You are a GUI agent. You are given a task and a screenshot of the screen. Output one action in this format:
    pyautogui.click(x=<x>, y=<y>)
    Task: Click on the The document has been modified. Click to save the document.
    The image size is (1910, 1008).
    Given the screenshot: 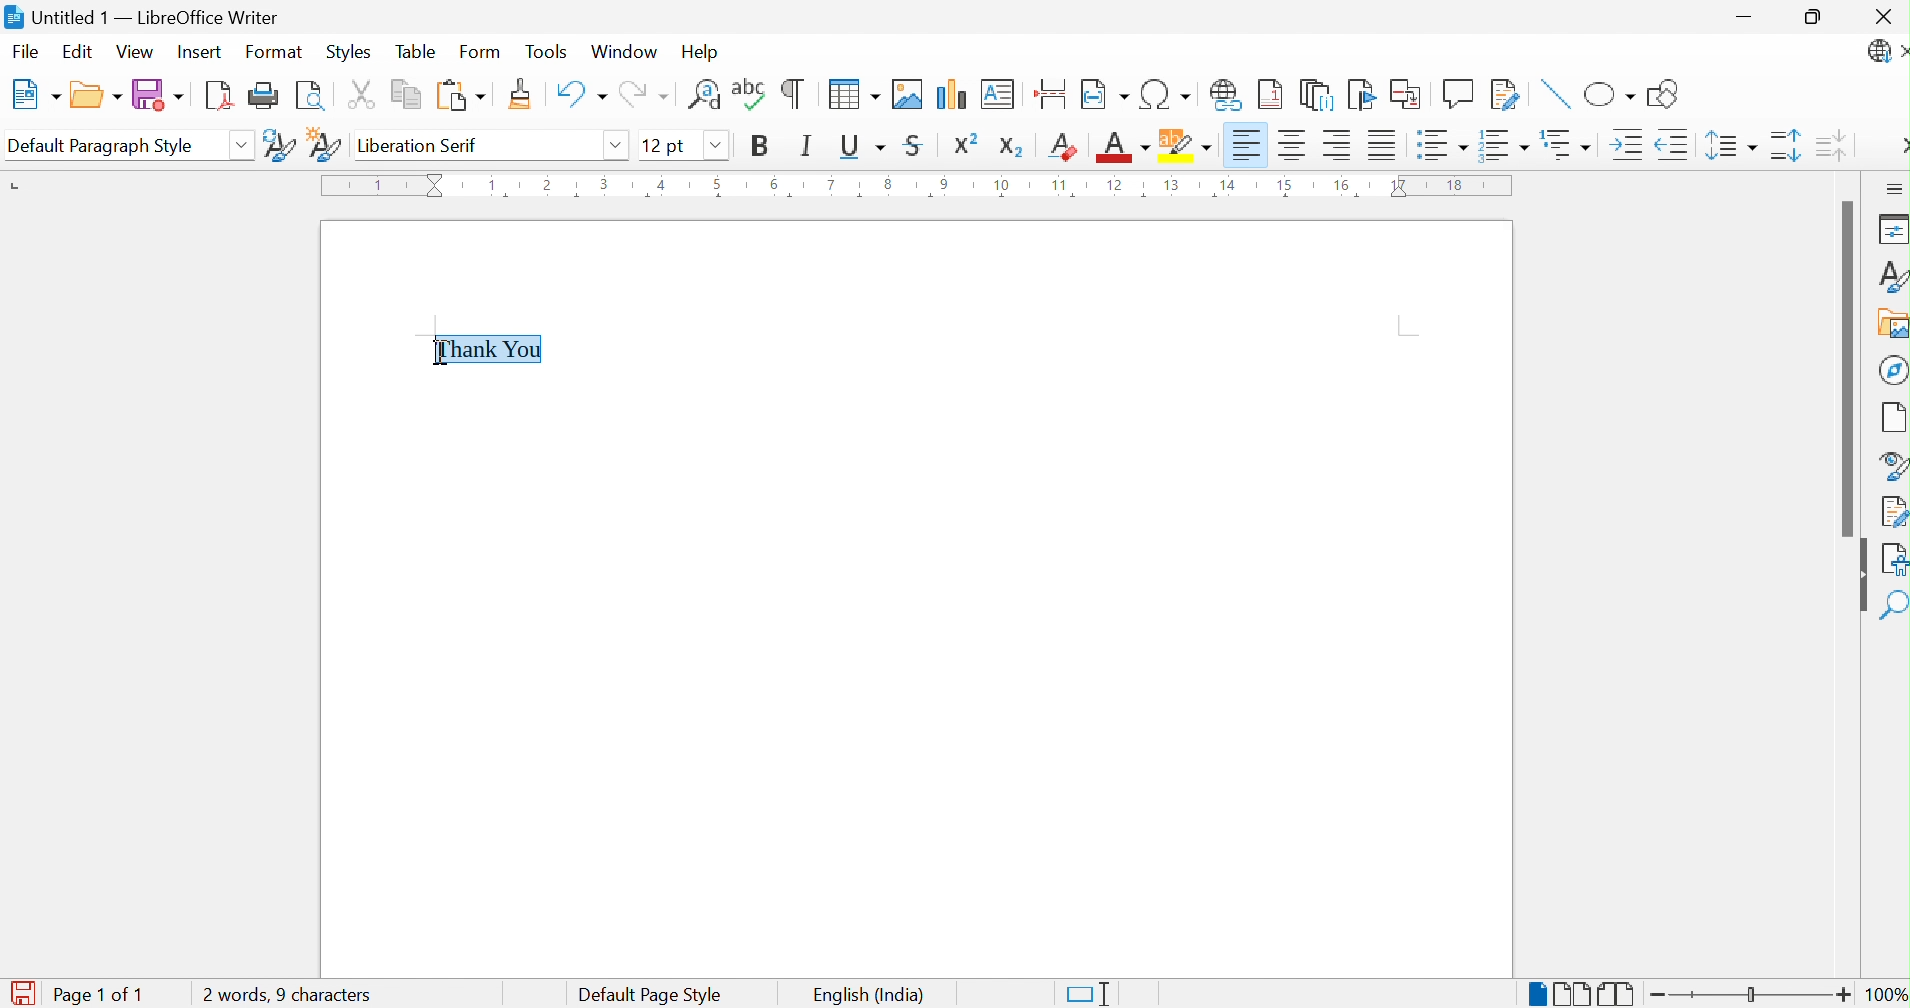 What is the action you would take?
    pyautogui.click(x=21, y=992)
    